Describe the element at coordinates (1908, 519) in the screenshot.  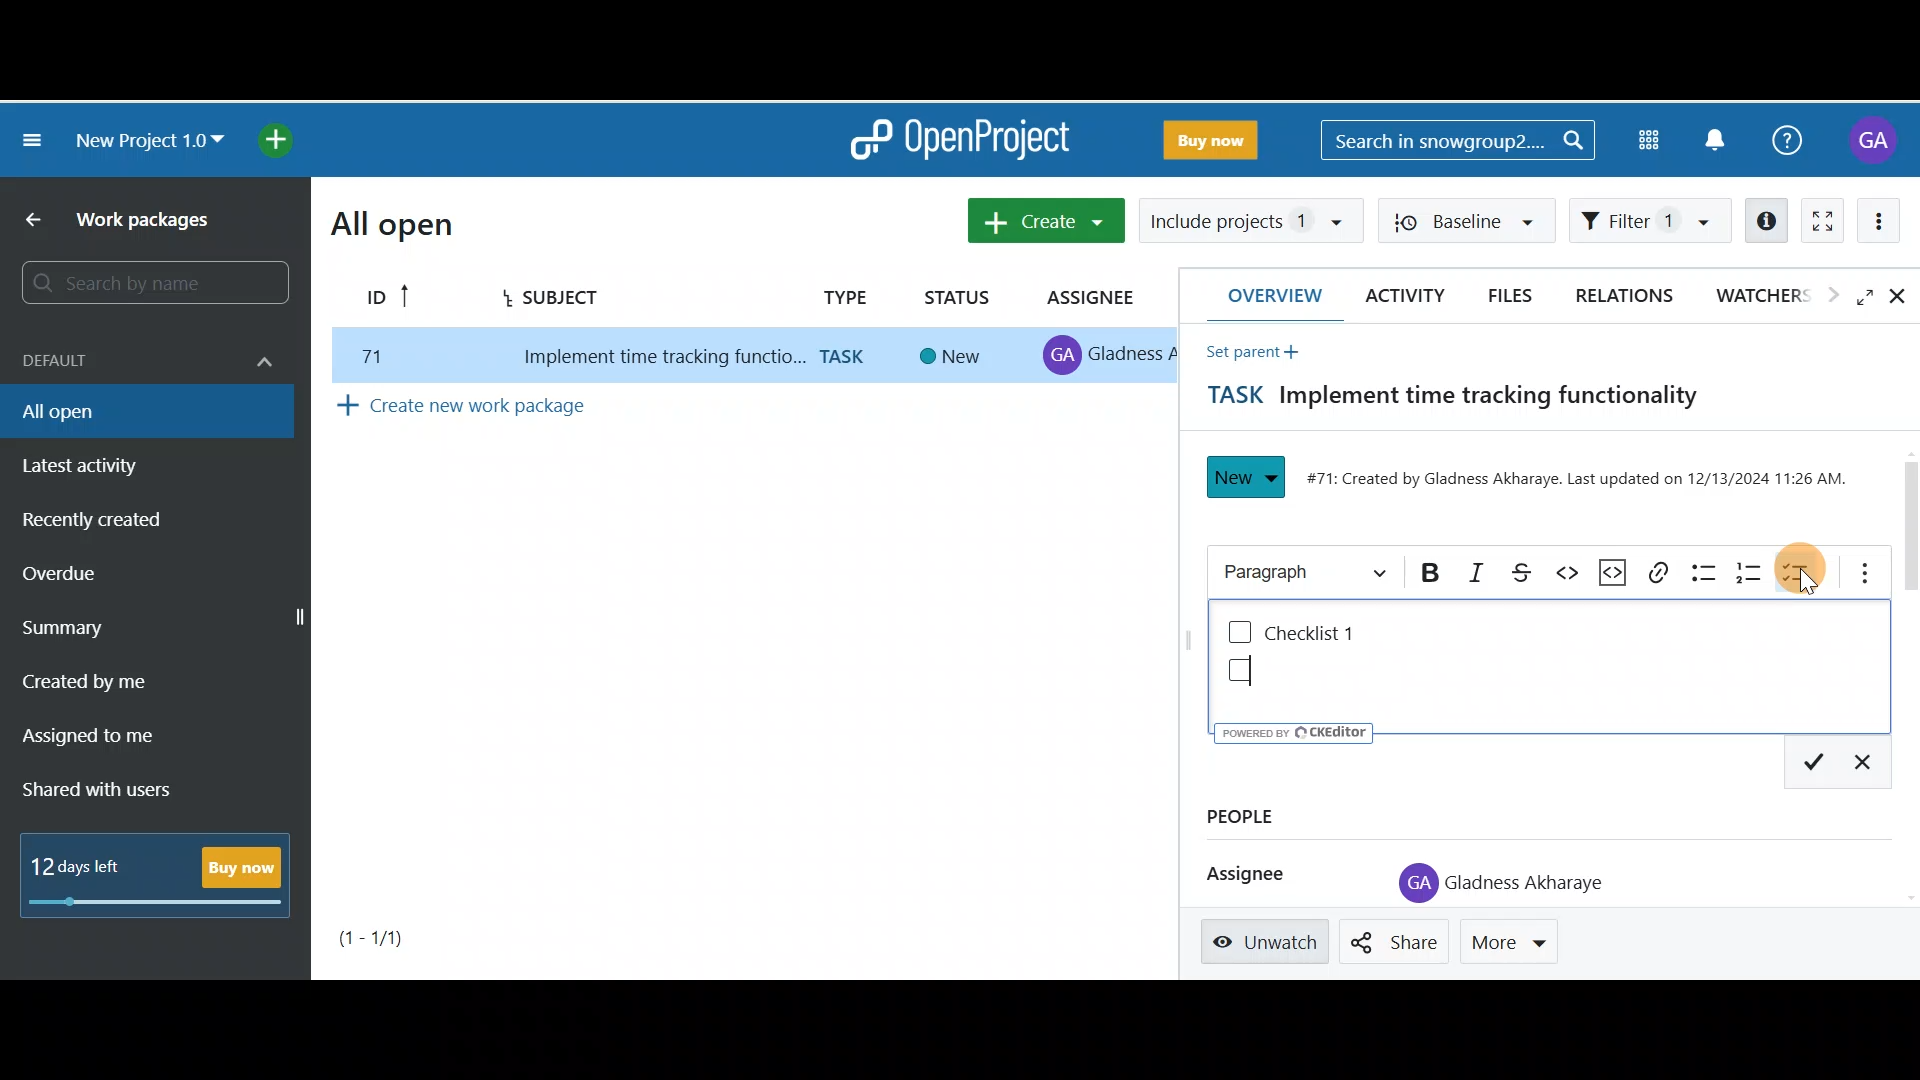
I see `Scroll bar` at that location.